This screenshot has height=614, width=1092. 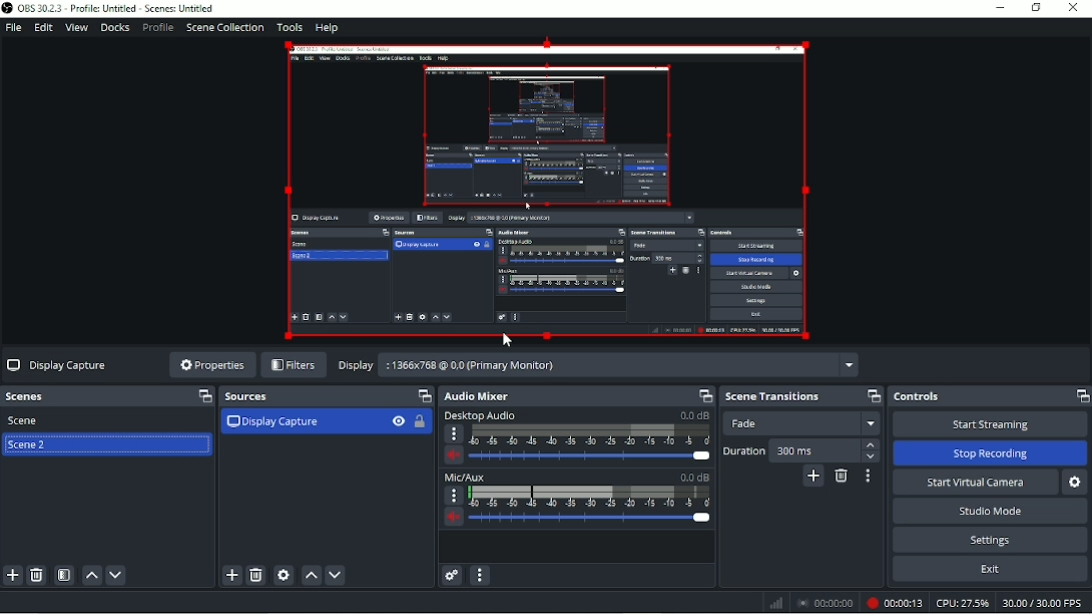 I want to click on 0.0 dB, so click(x=693, y=477).